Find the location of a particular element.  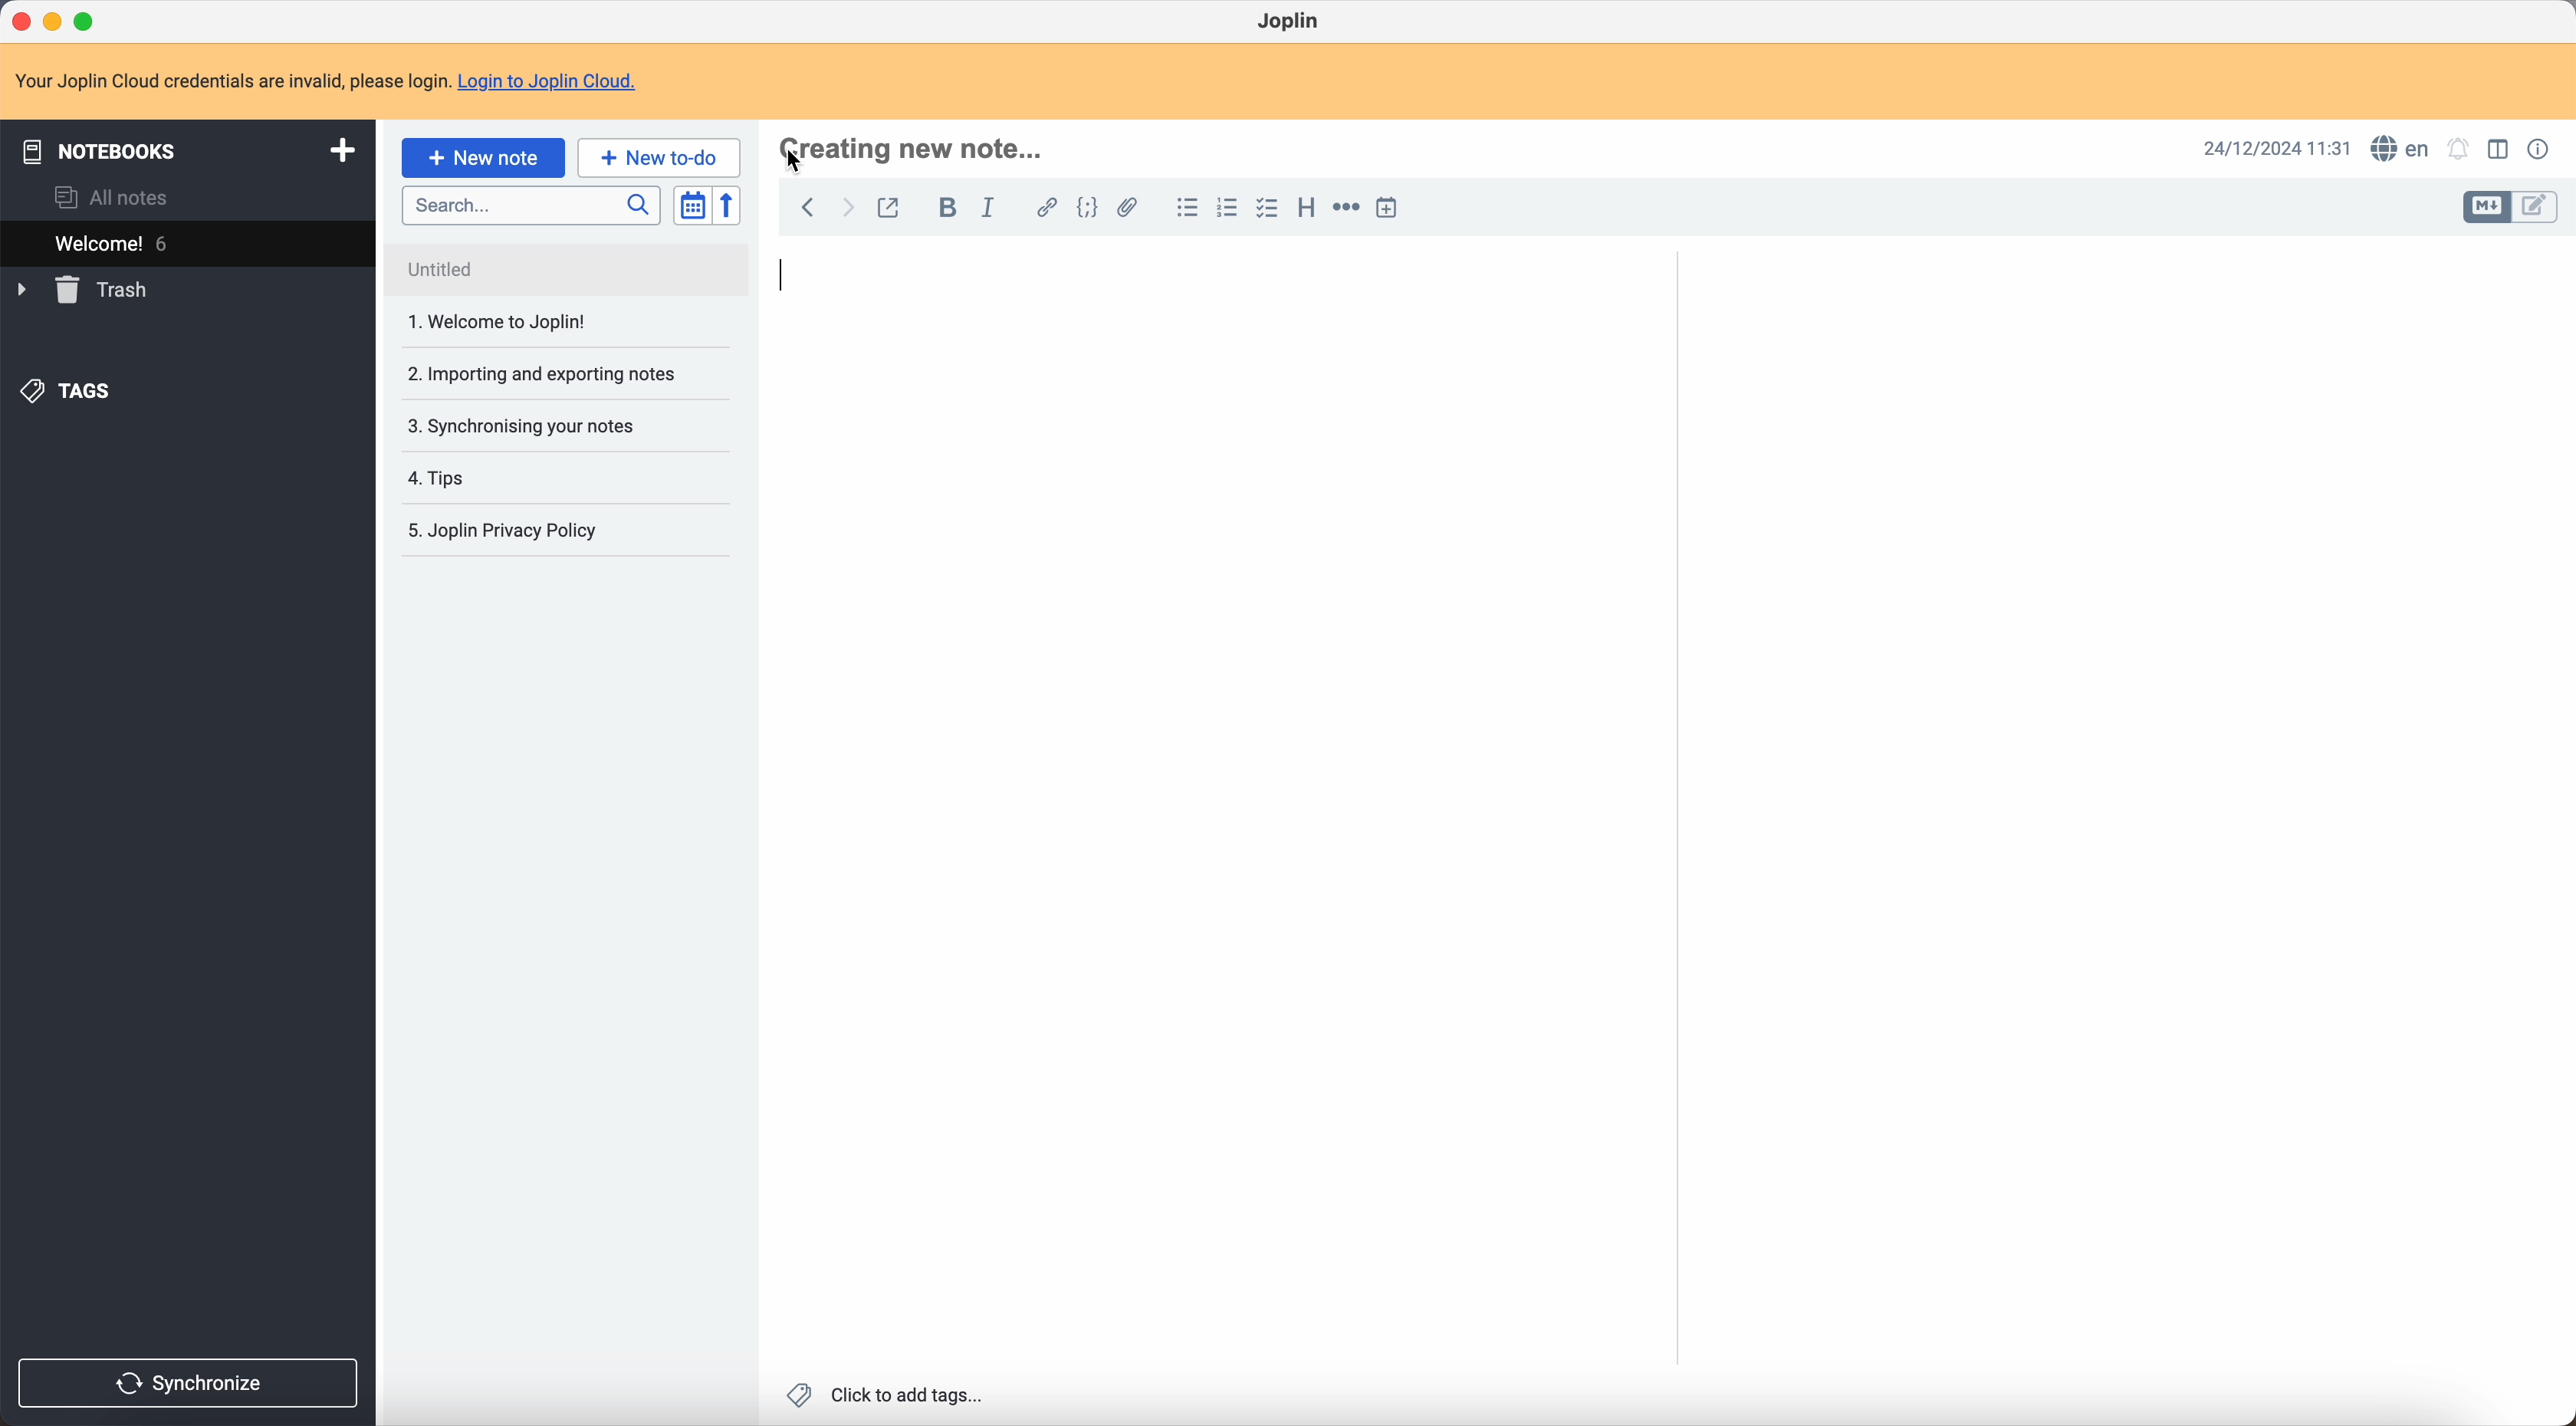

tags is located at coordinates (71, 392).